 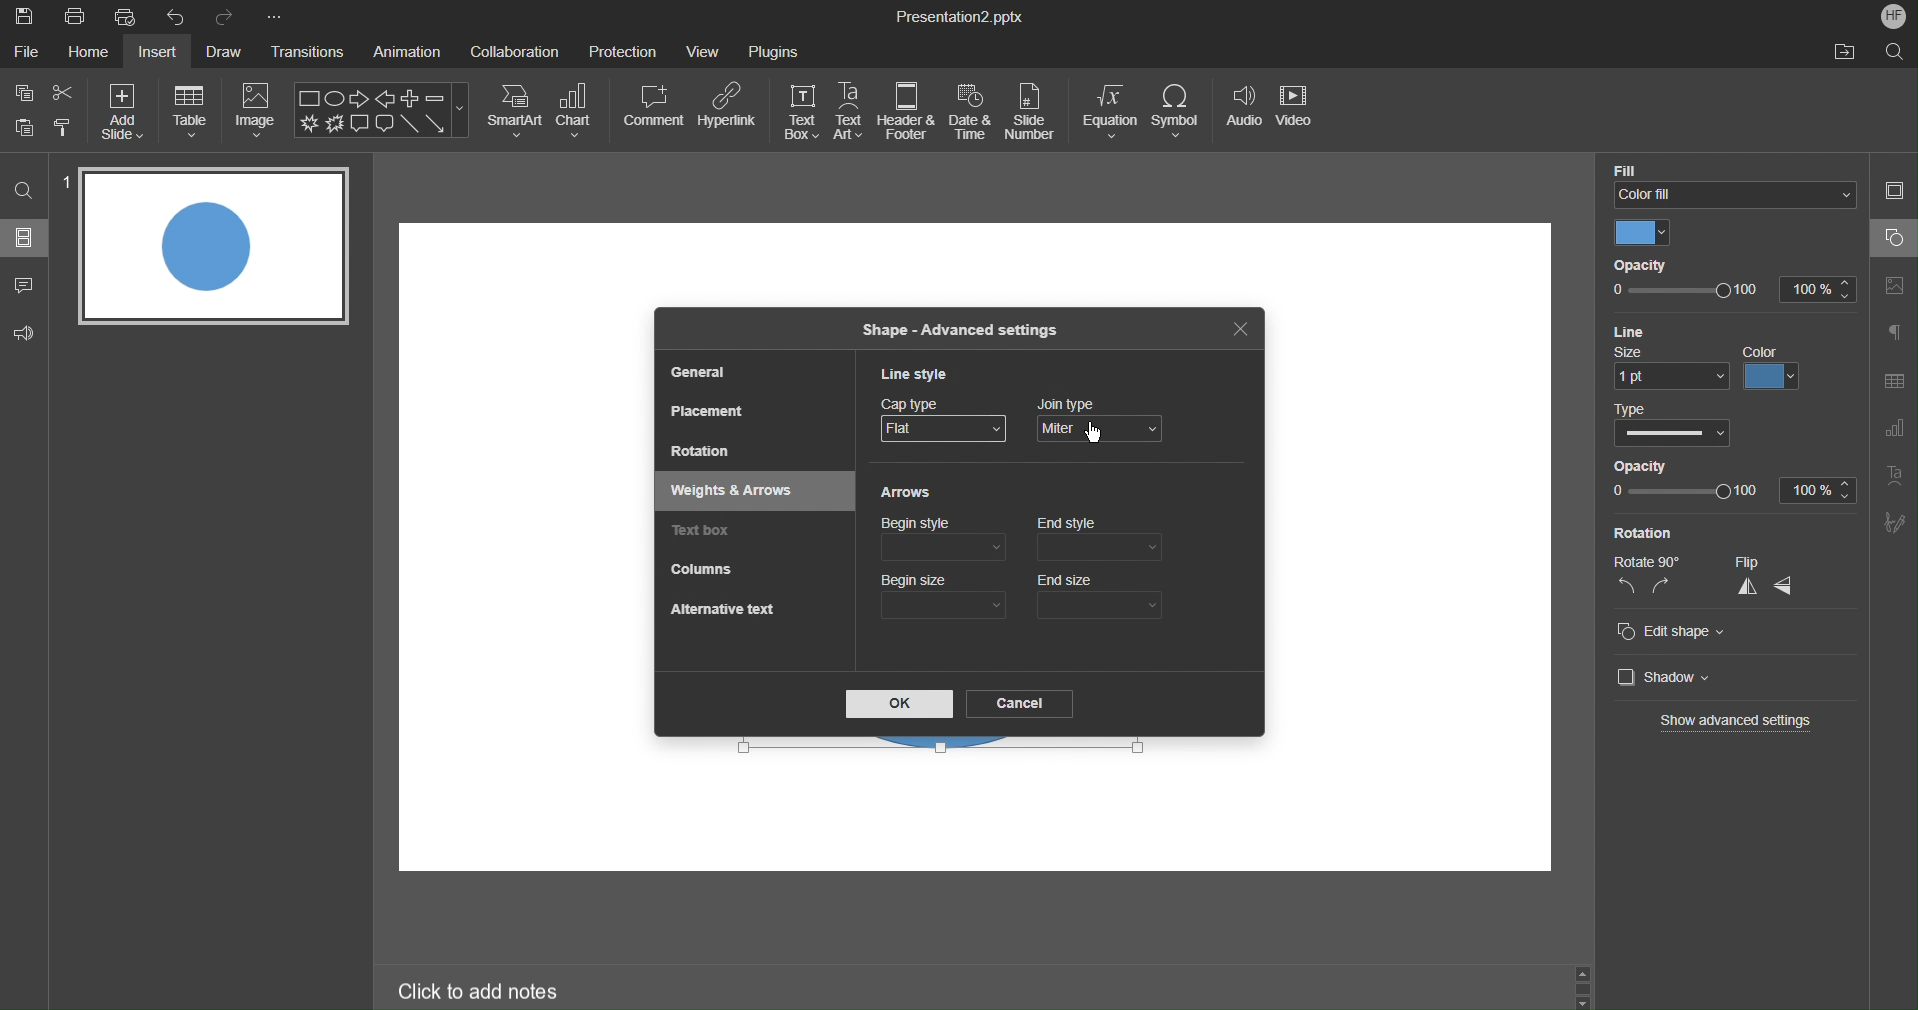 I want to click on Shape Menu, so click(x=381, y=111).